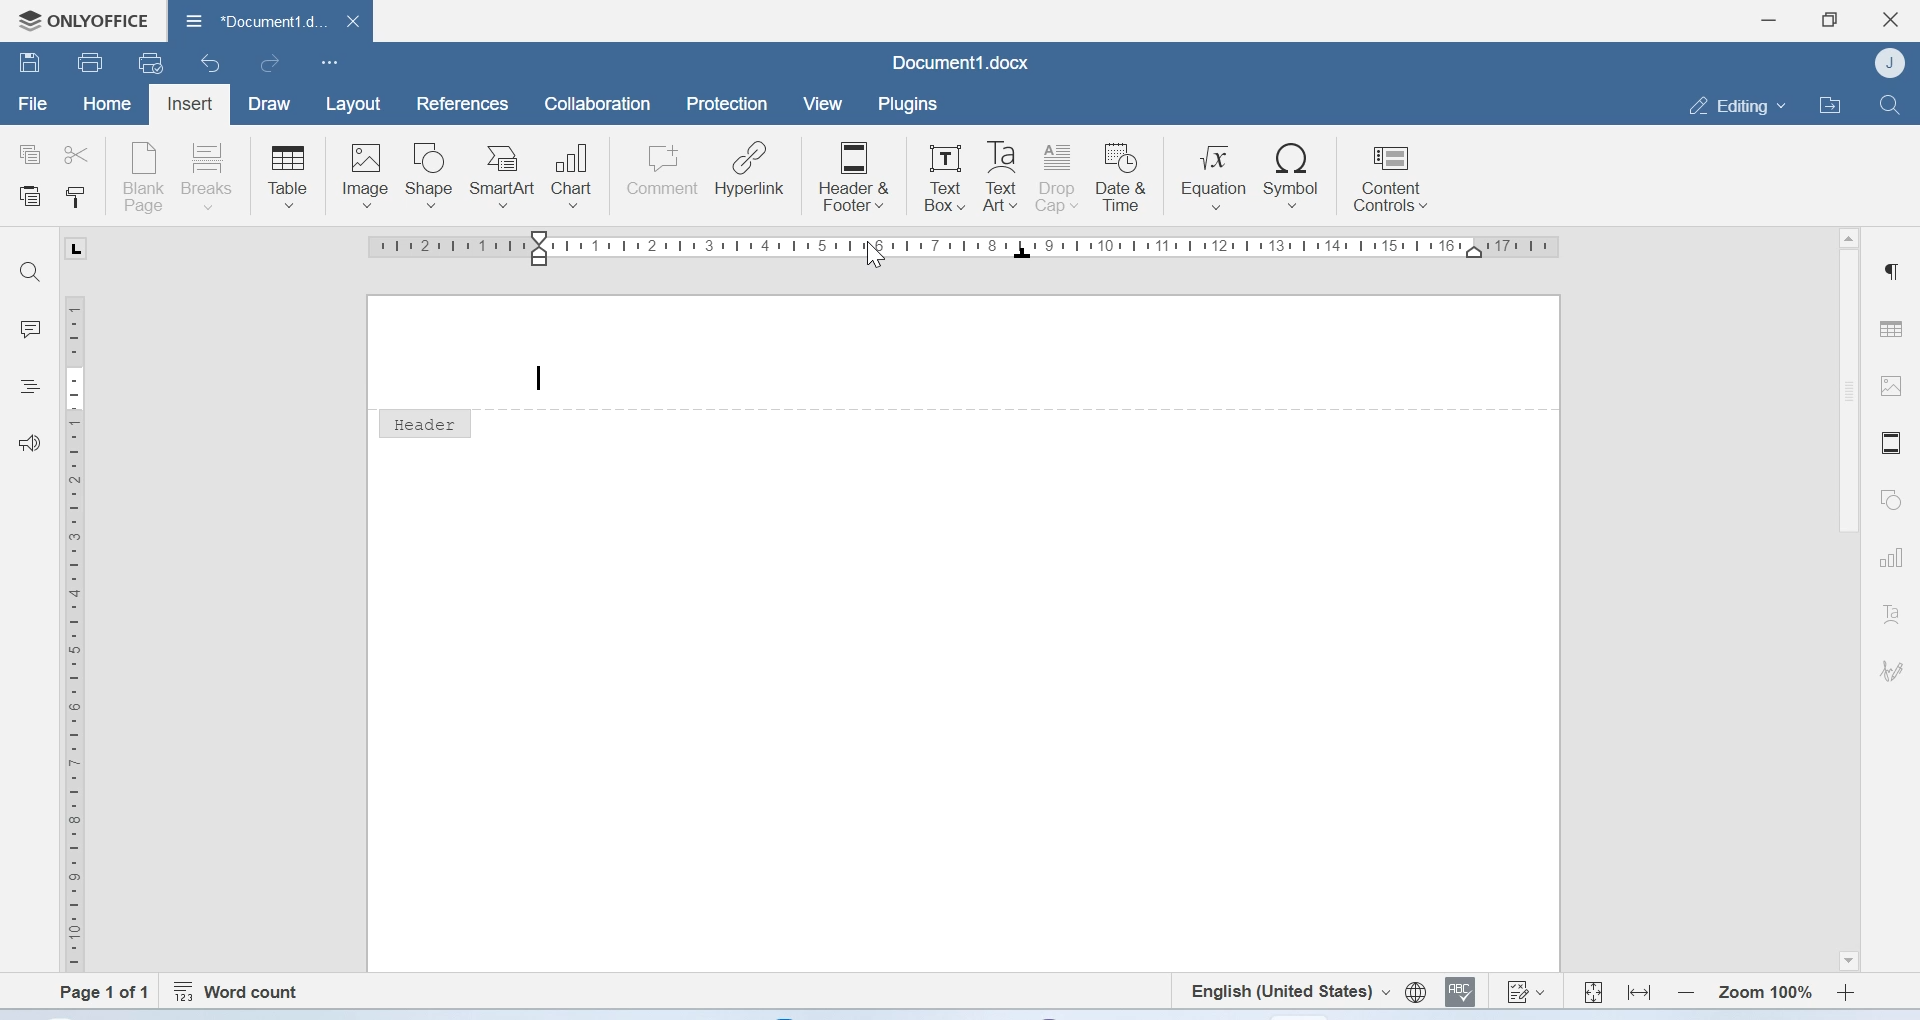 This screenshot has height=1020, width=1920. Describe the element at coordinates (154, 64) in the screenshot. I see `uick print` at that location.